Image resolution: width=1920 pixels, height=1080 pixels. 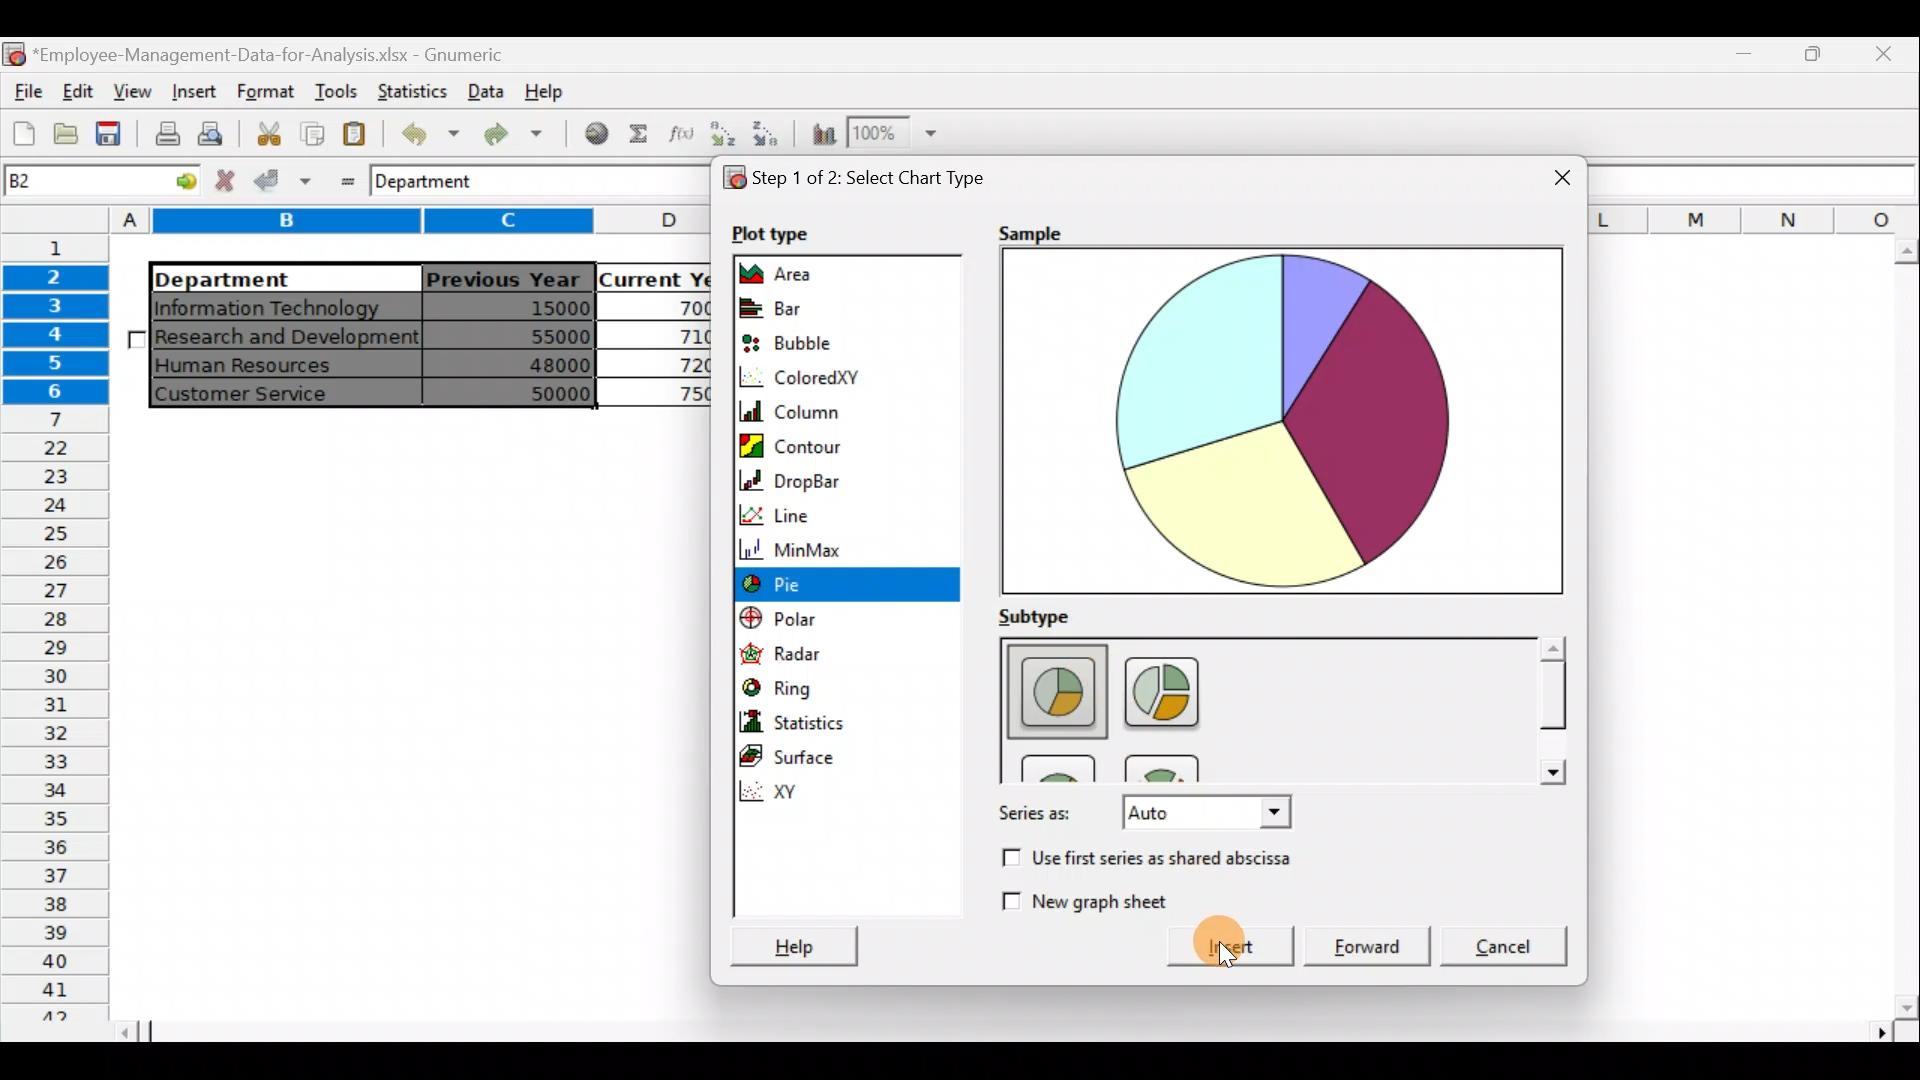 I want to click on 15000, so click(x=524, y=311).